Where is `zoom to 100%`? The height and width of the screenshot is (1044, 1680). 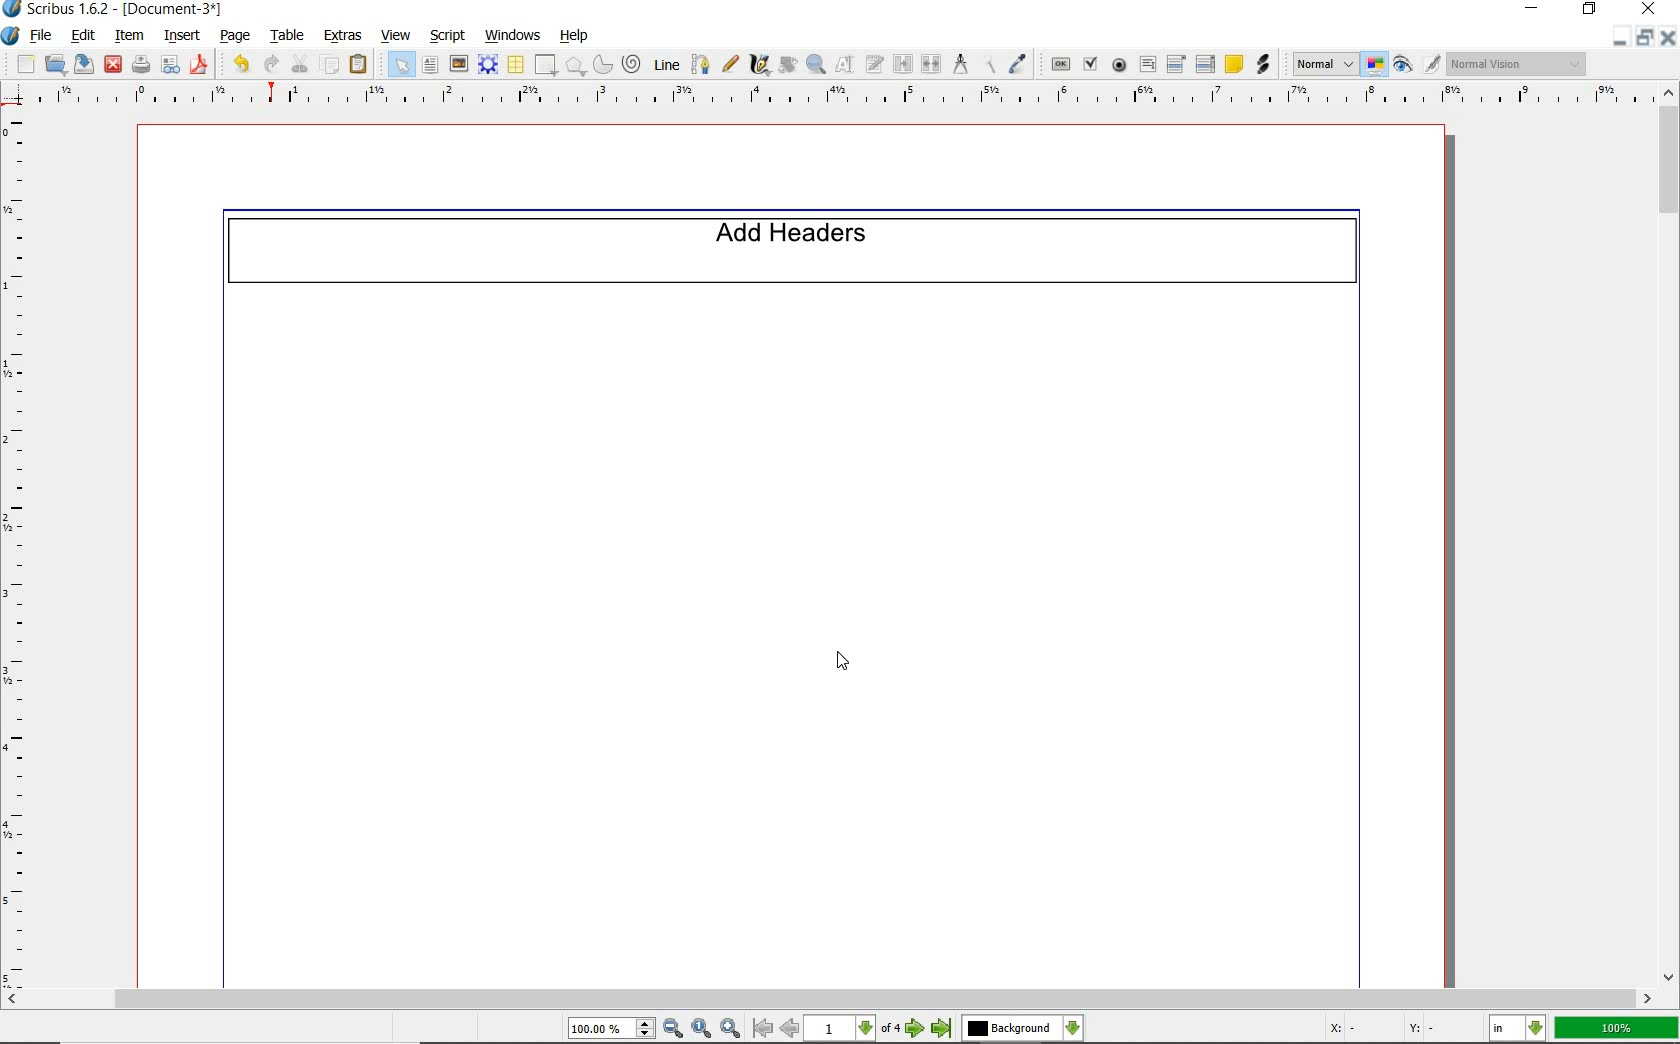
zoom to 100% is located at coordinates (704, 1028).